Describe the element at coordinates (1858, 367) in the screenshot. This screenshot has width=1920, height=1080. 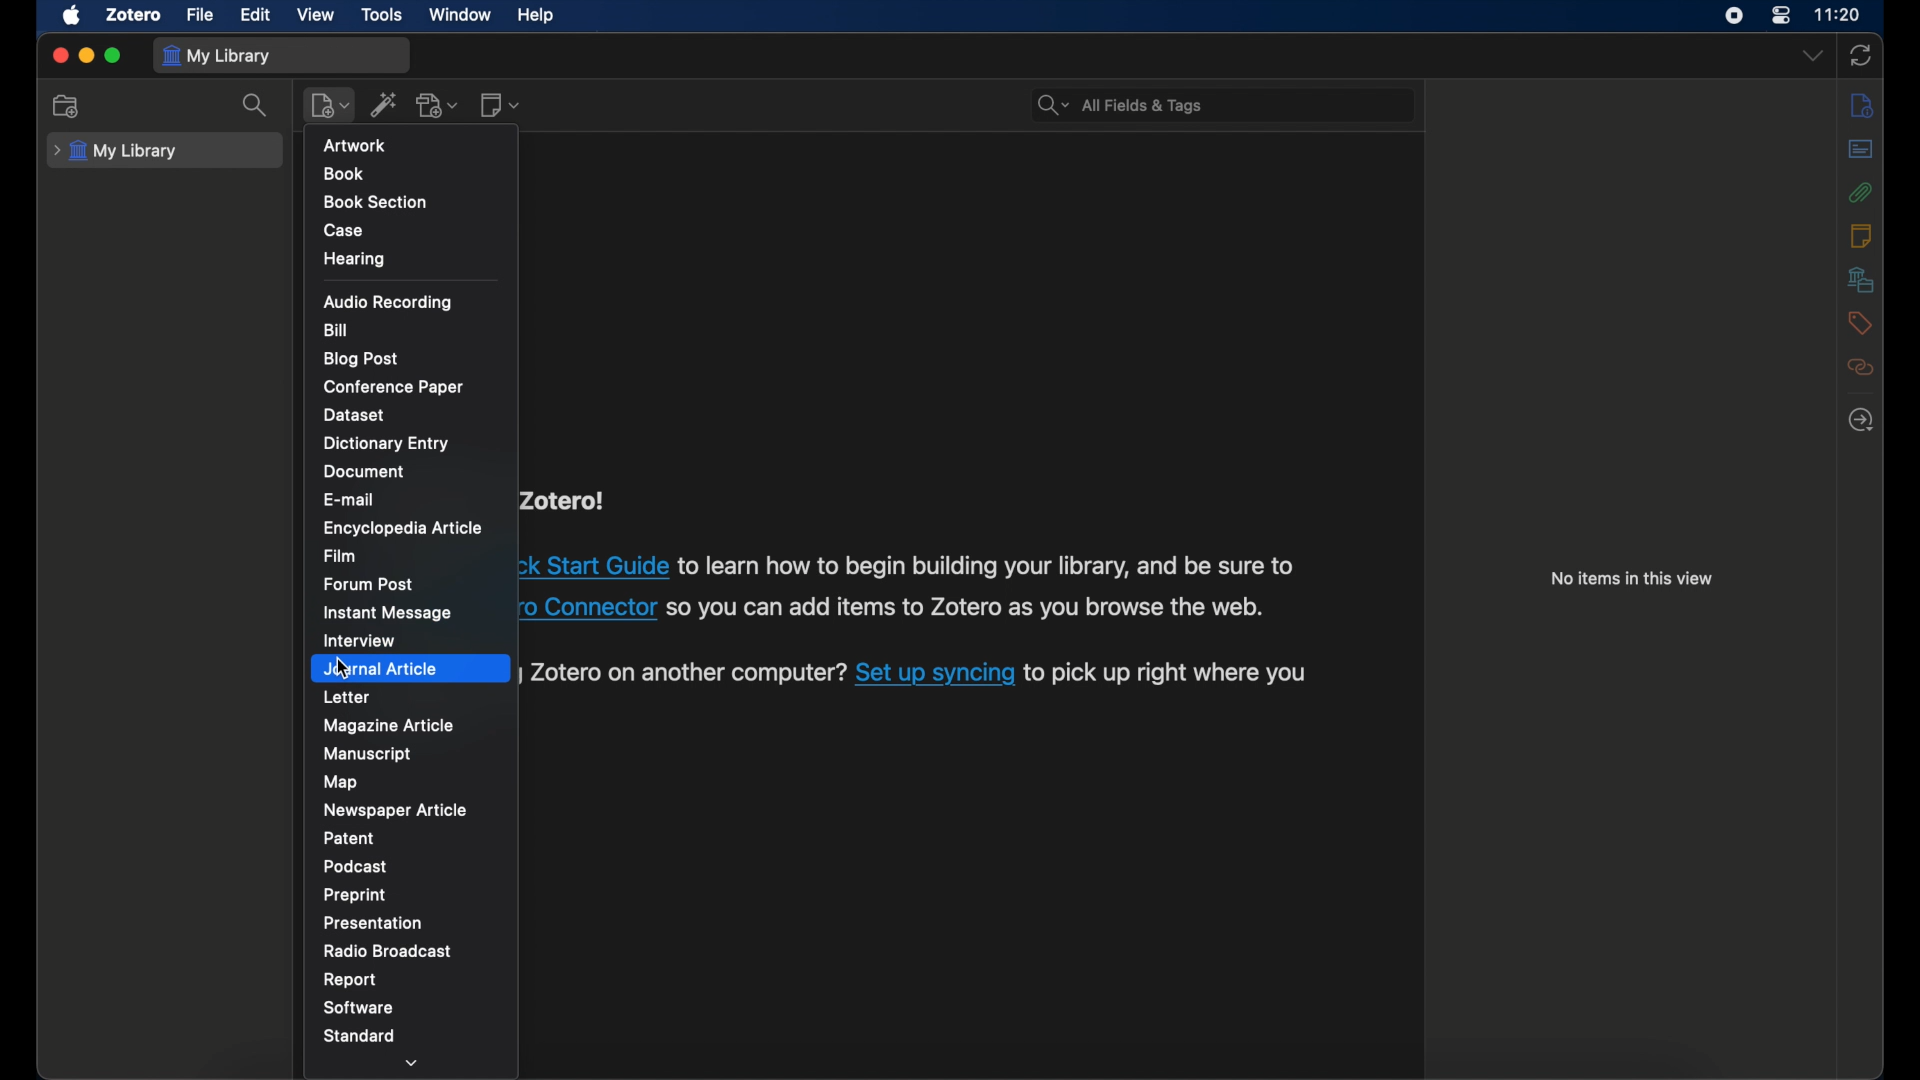
I see `related` at that location.